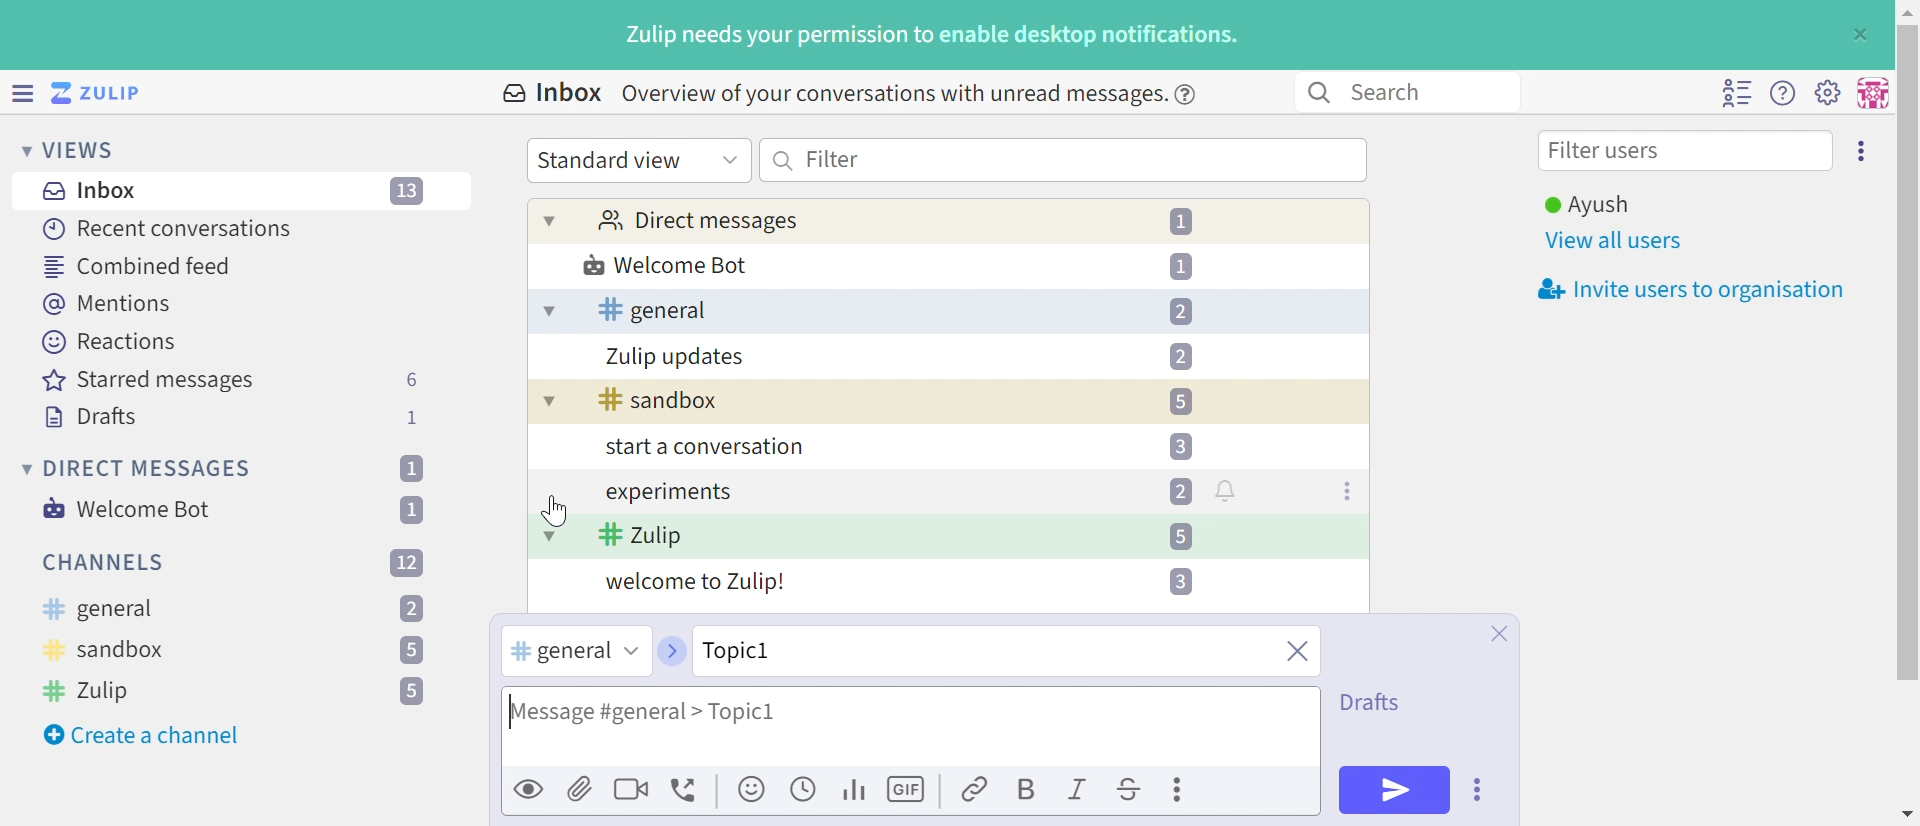 The image size is (1920, 826). I want to click on Recent conversations, so click(169, 228).